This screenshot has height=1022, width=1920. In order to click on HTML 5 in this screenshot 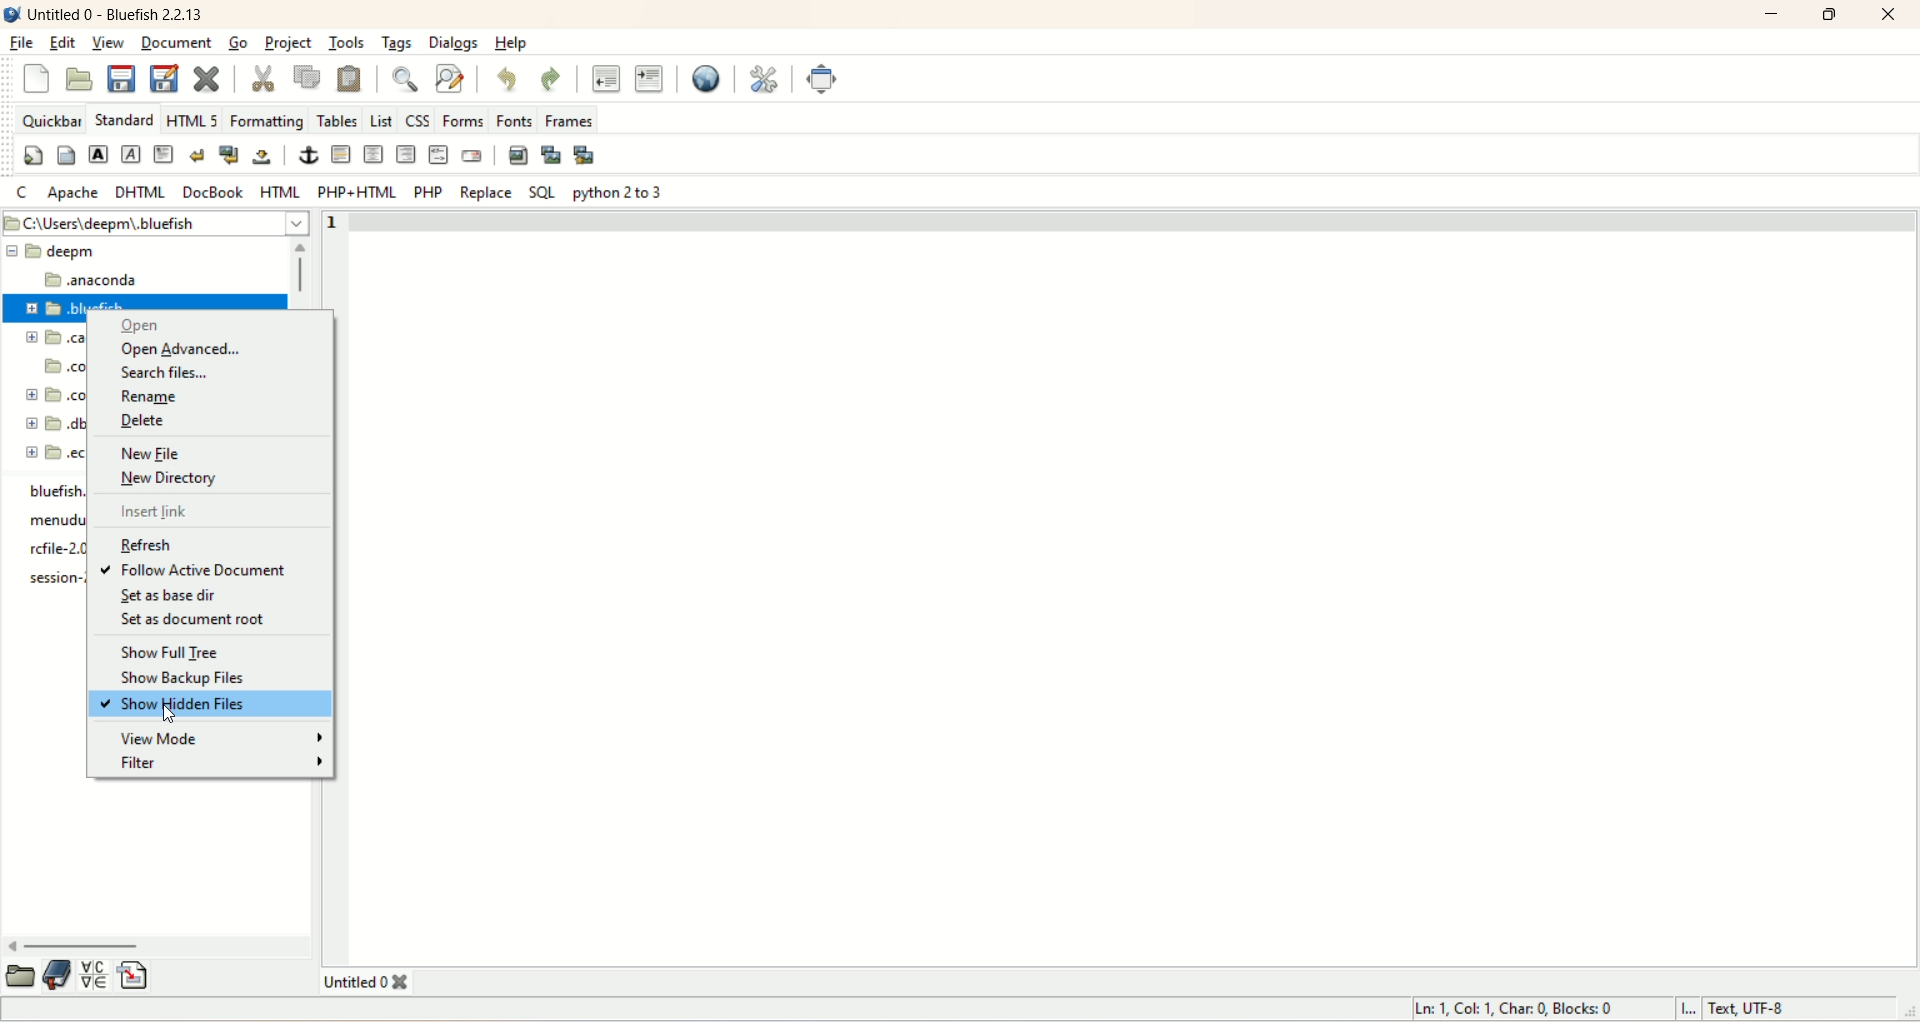, I will do `click(191, 120)`.